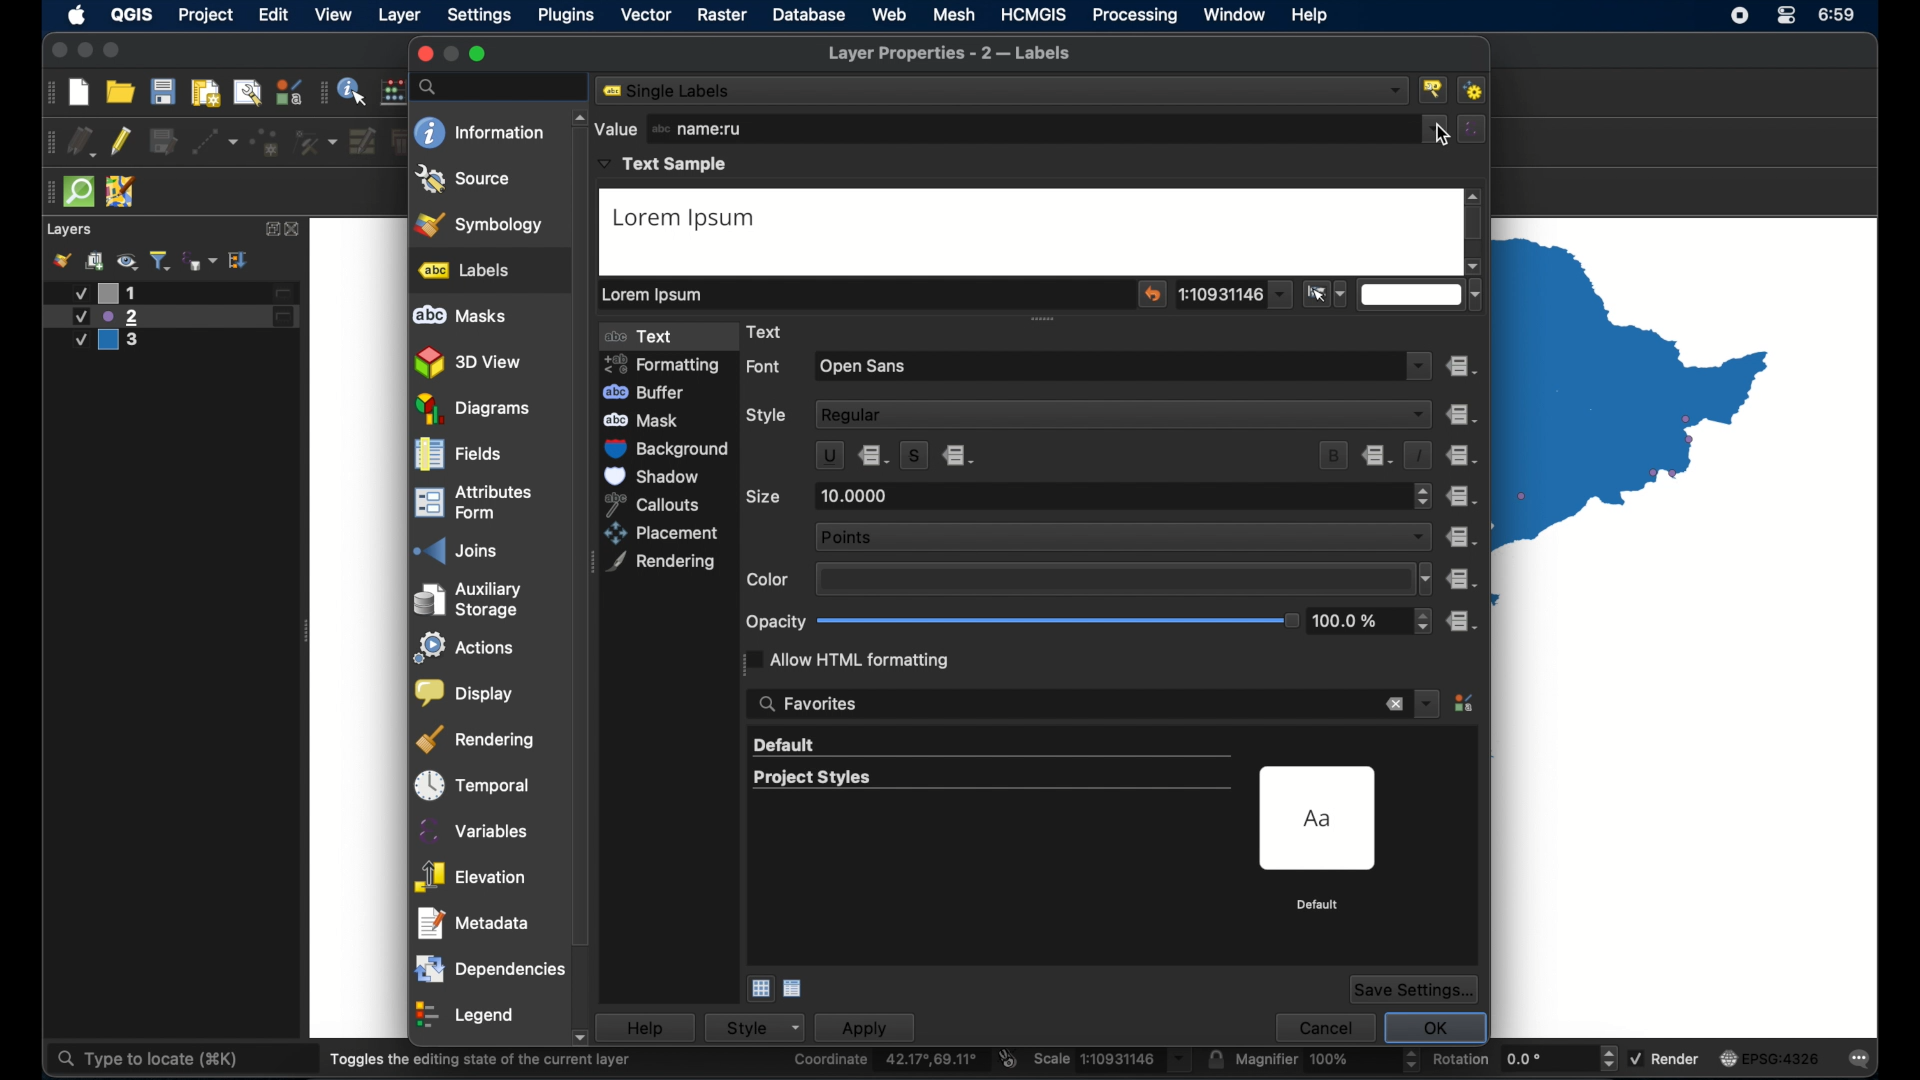 This screenshot has height=1080, width=1920. Describe the element at coordinates (961, 456) in the screenshot. I see `data defined override` at that location.